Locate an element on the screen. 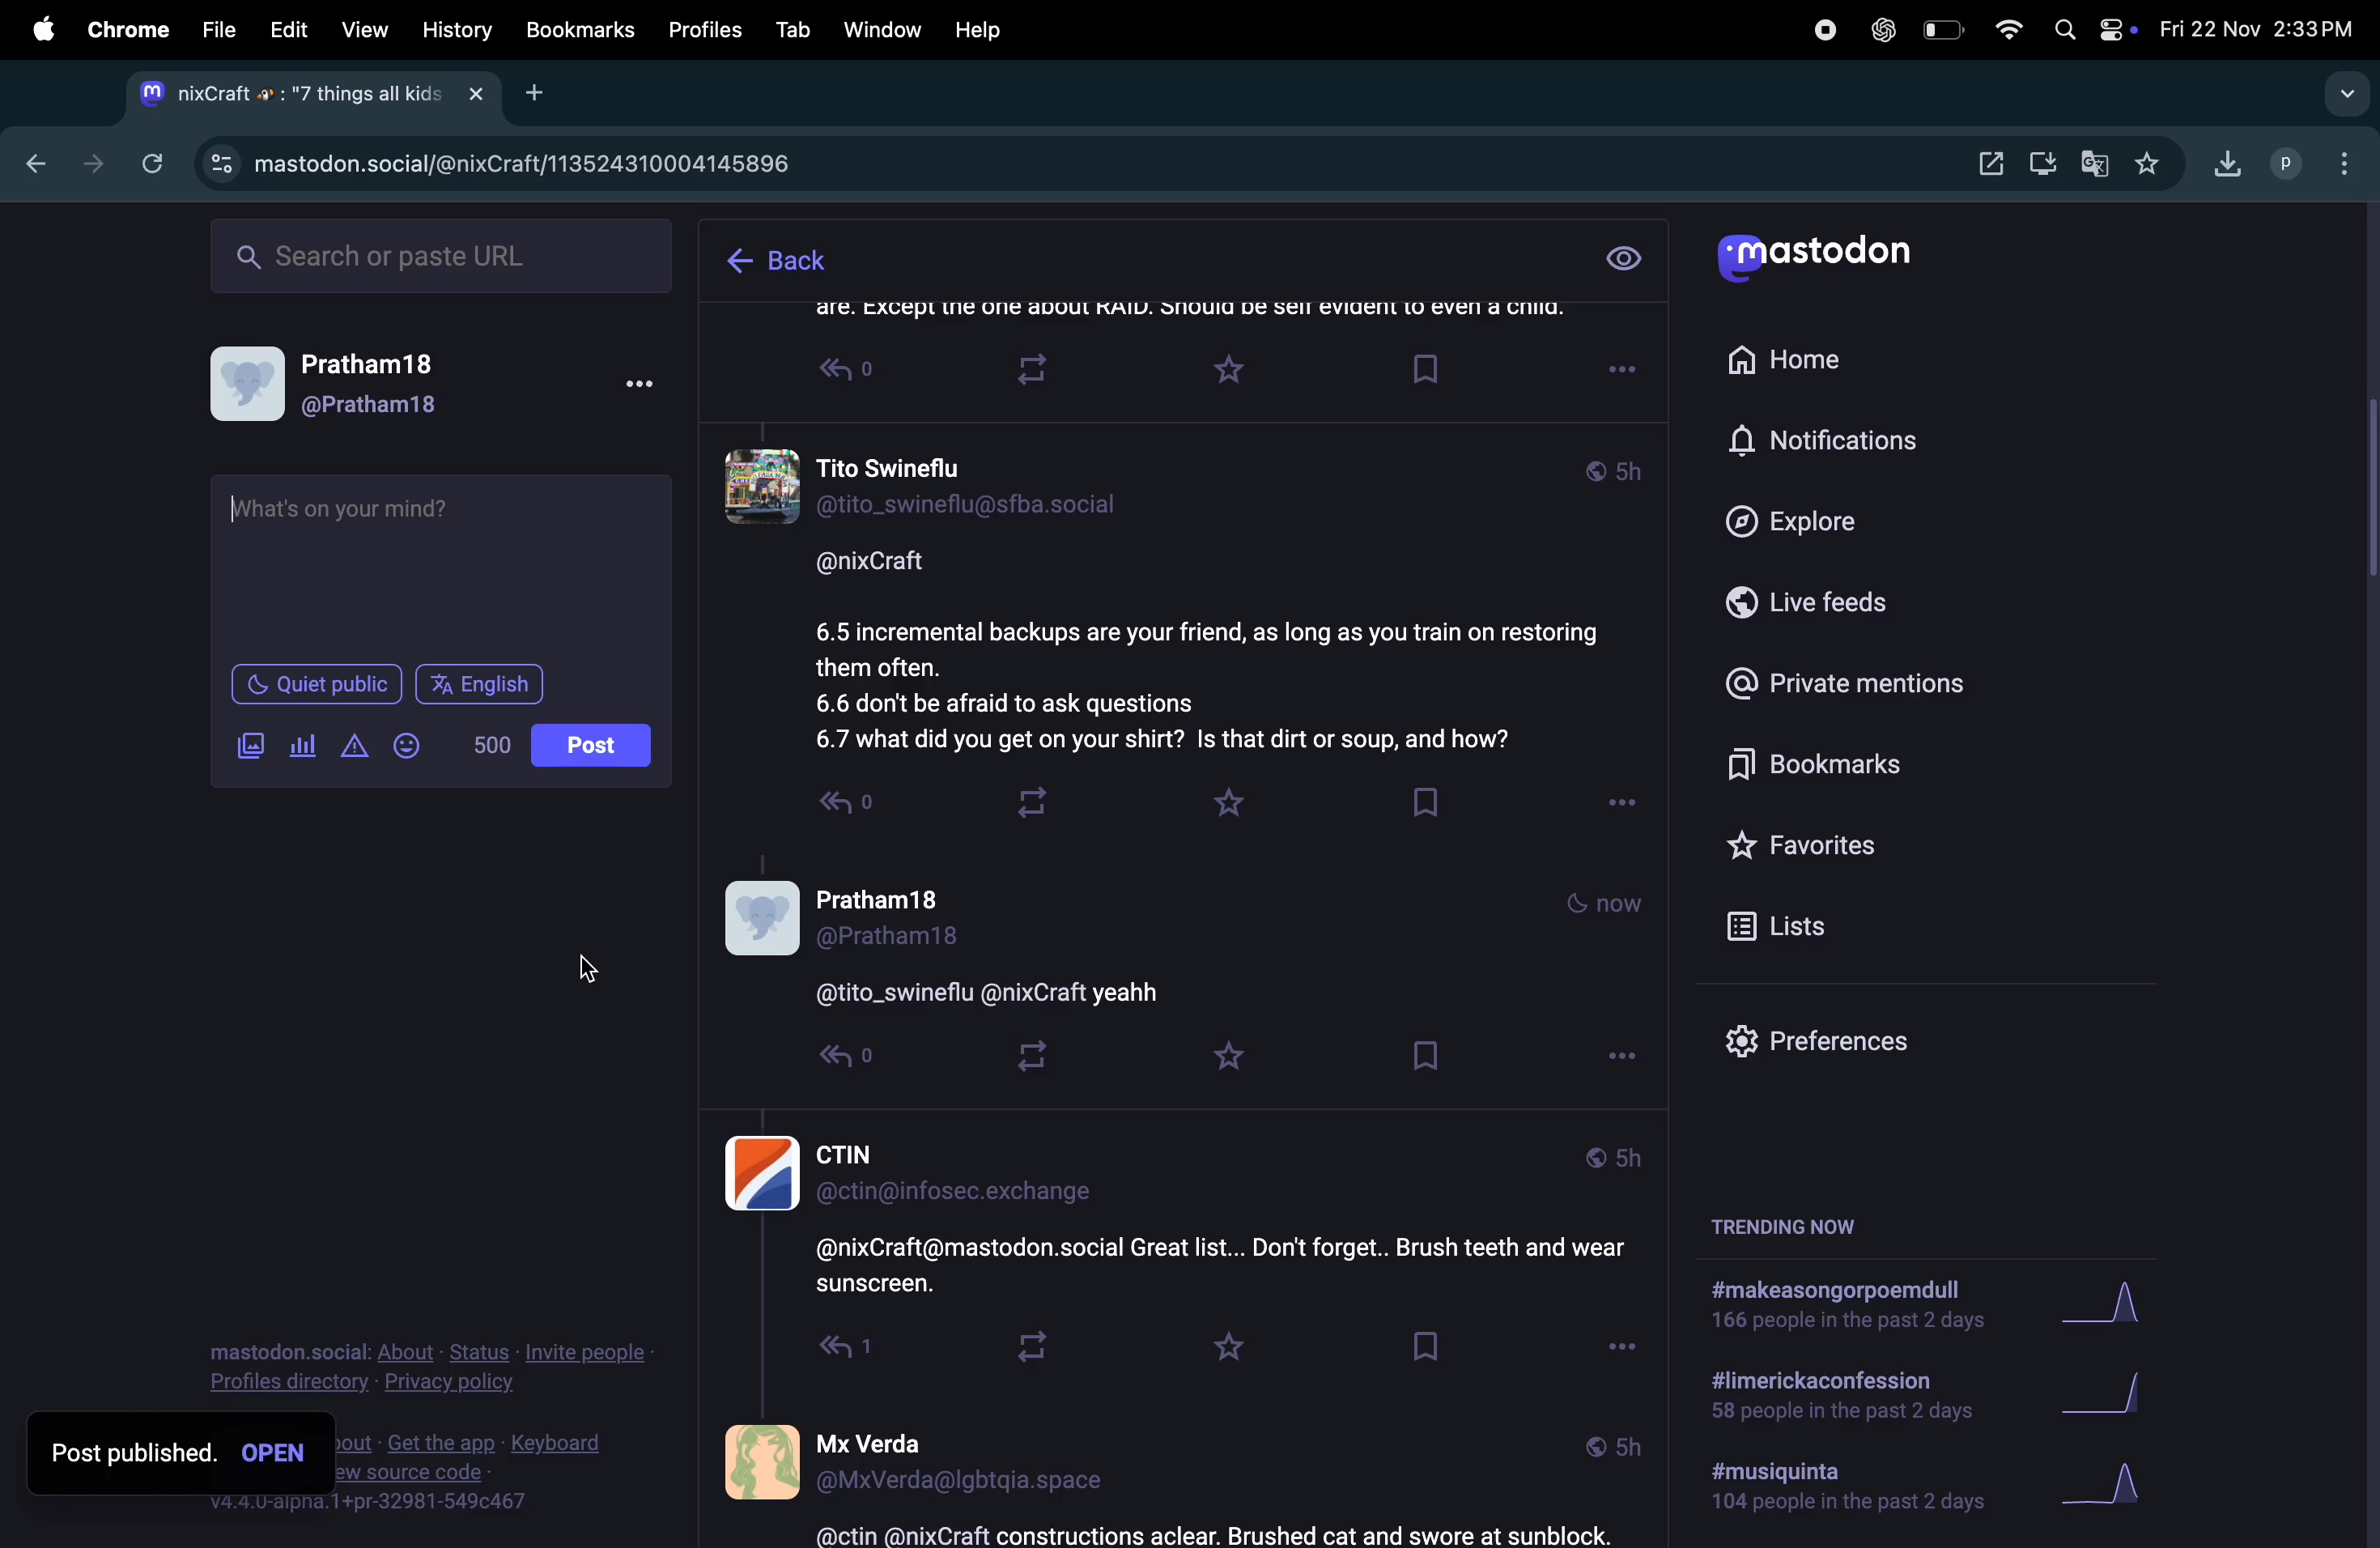 Image resolution: width=2380 pixels, height=1548 pixels. polls is located at coordinates (304, 742).